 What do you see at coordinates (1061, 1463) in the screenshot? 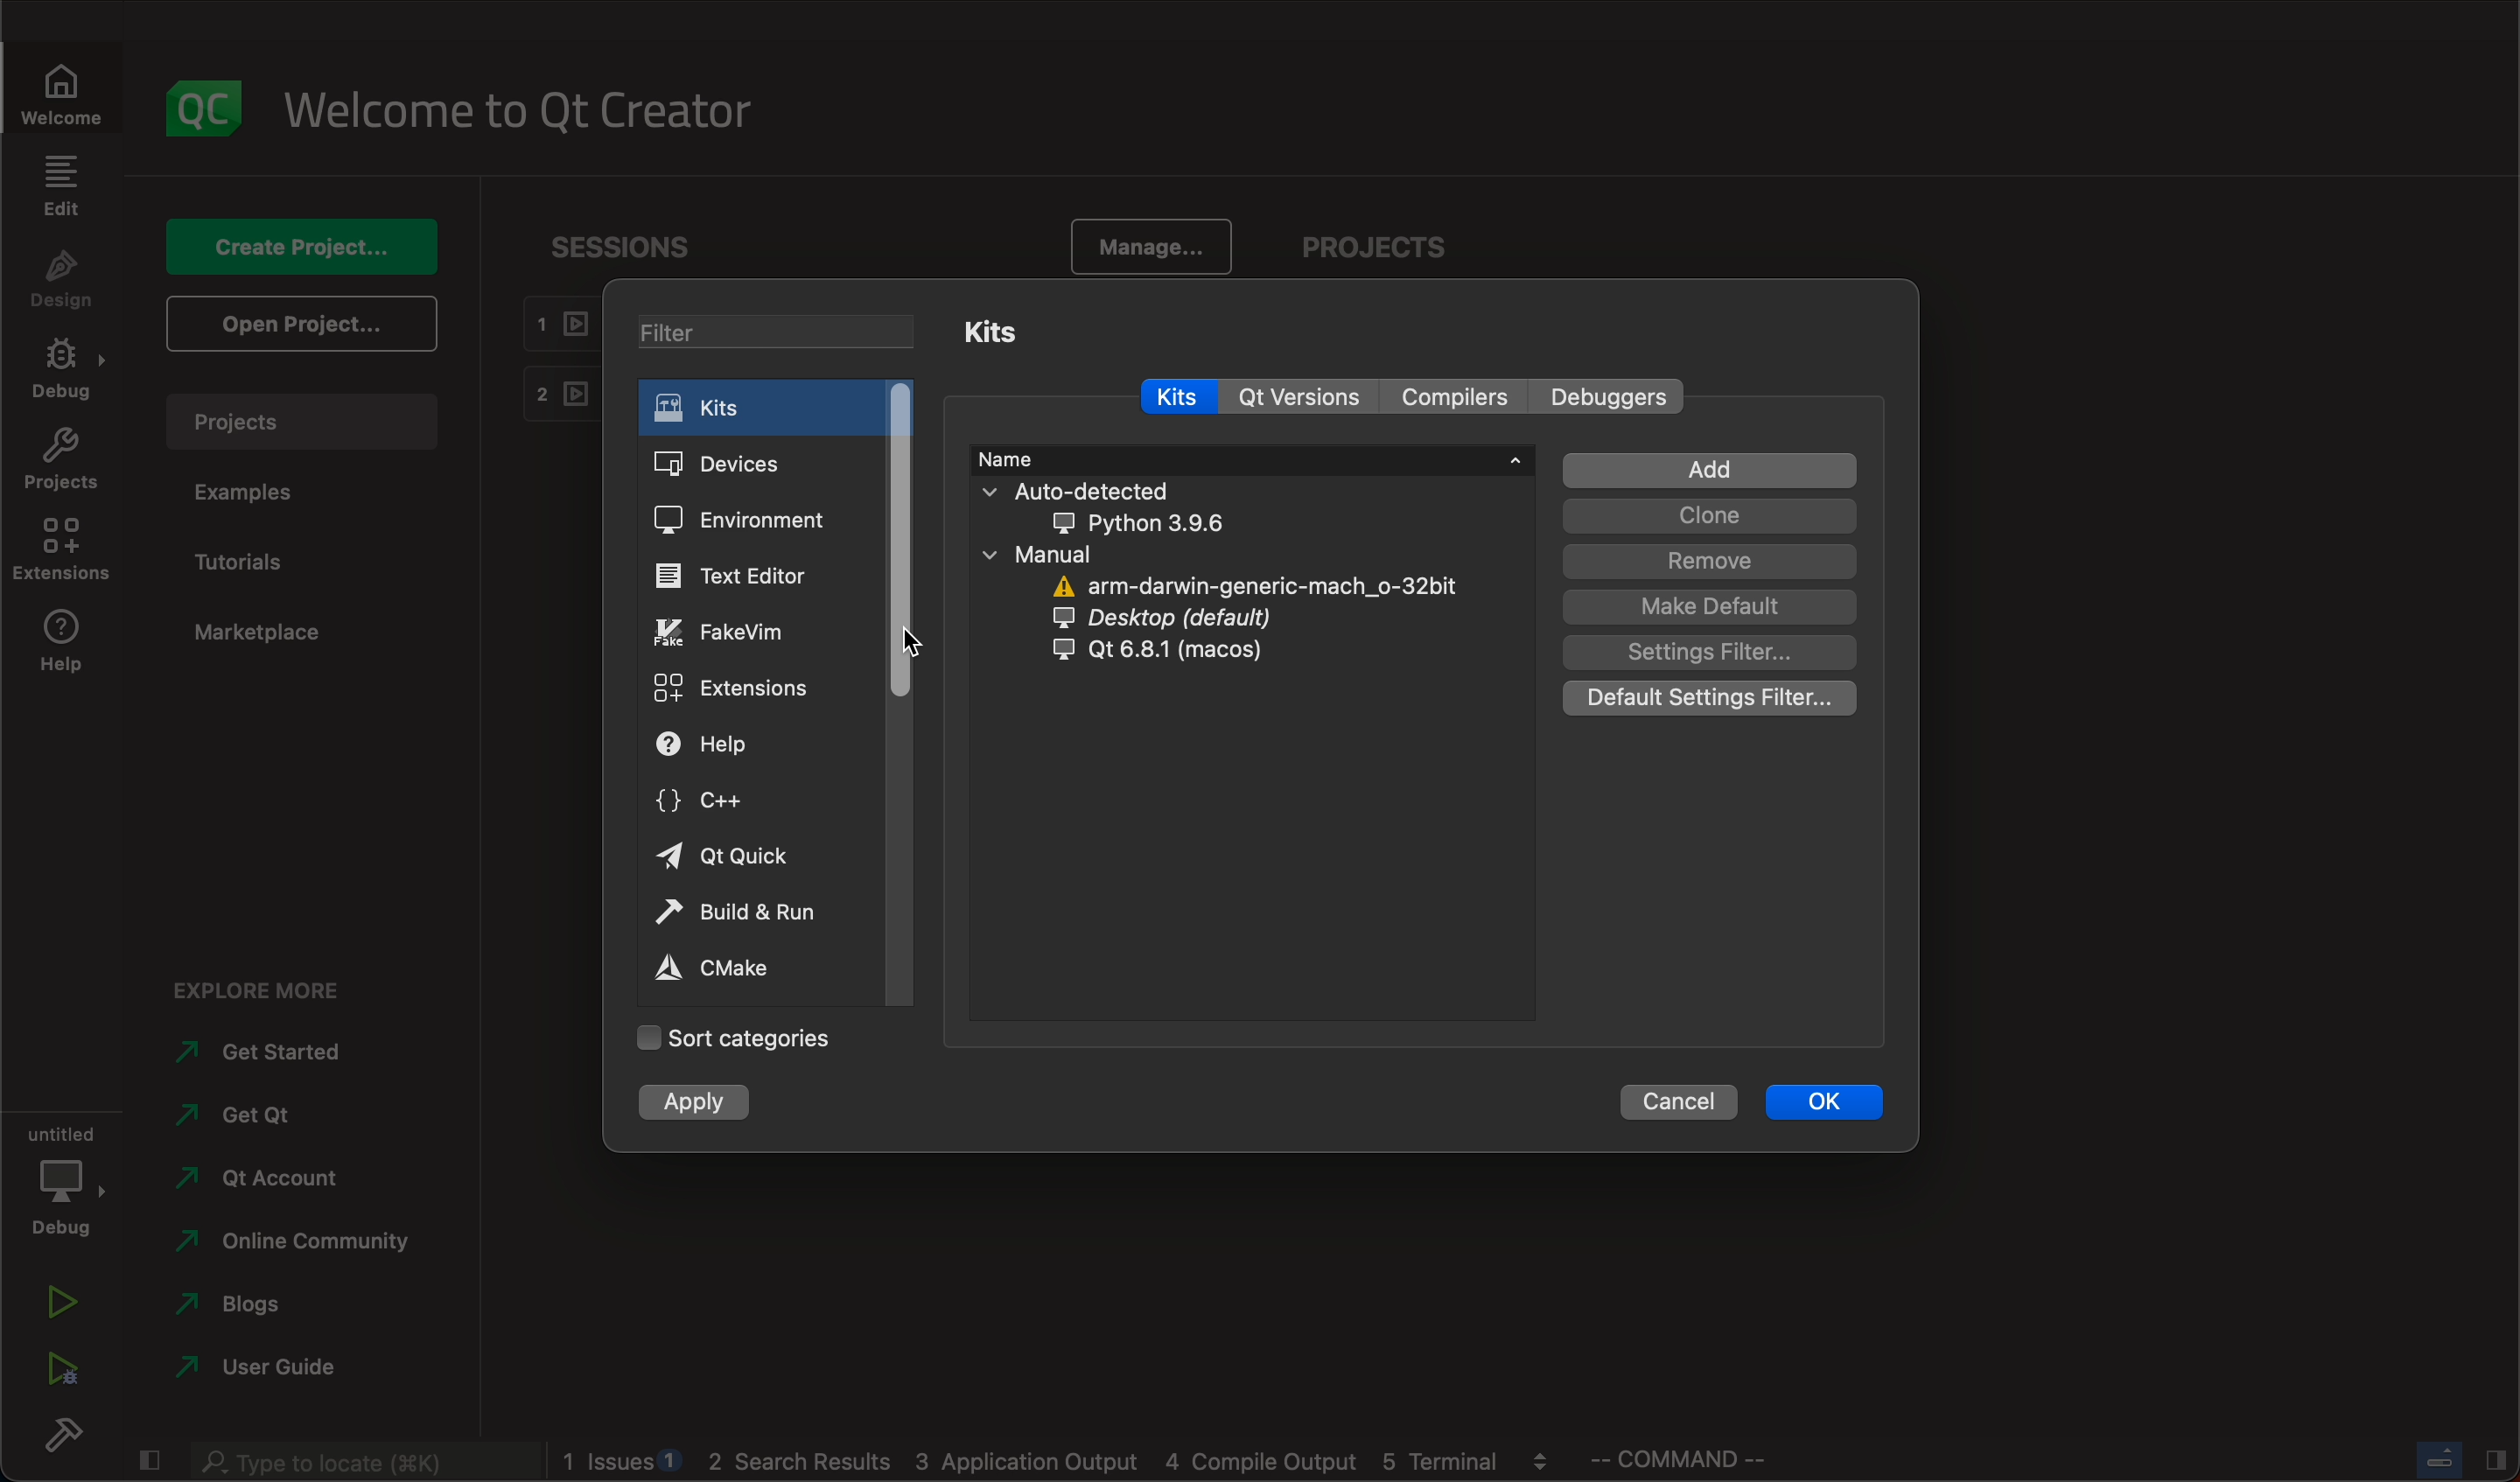
I see `logs` at bounding box center [1061, 1463].